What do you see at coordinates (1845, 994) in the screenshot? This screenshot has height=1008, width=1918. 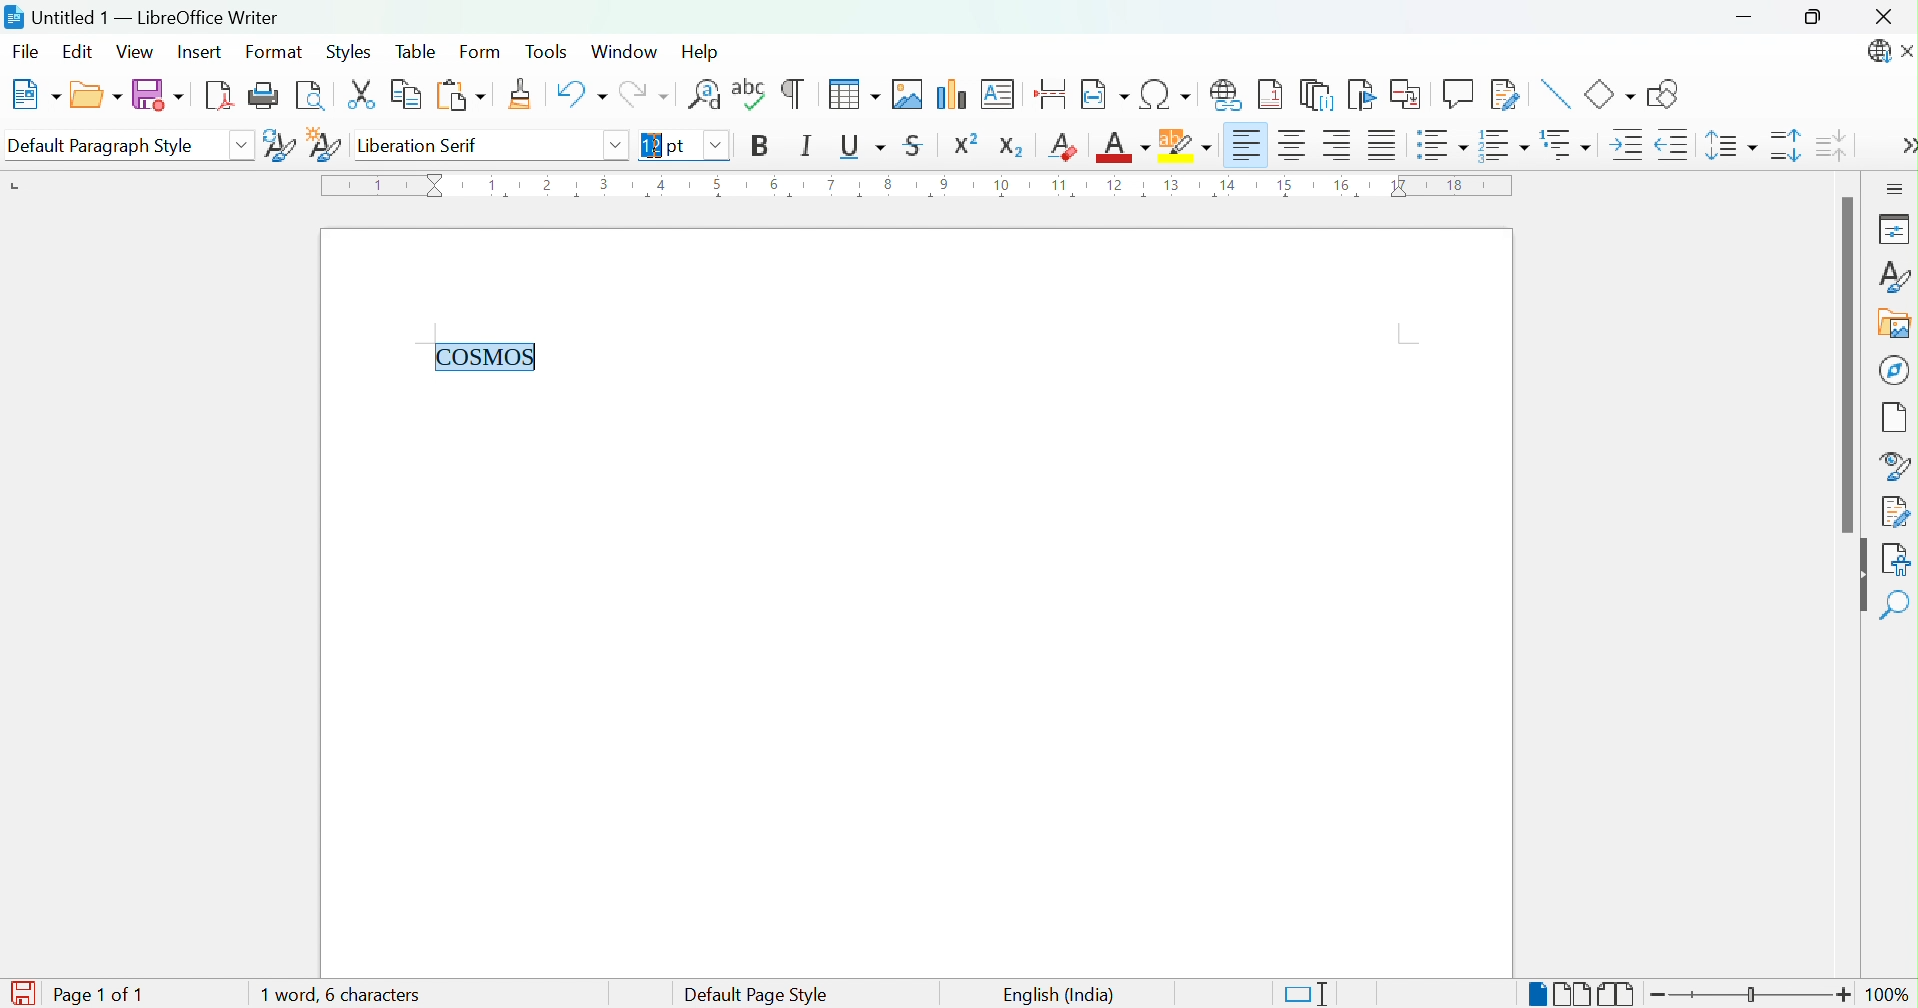 I see `Zoom in` at bounding box center [1845, 994].